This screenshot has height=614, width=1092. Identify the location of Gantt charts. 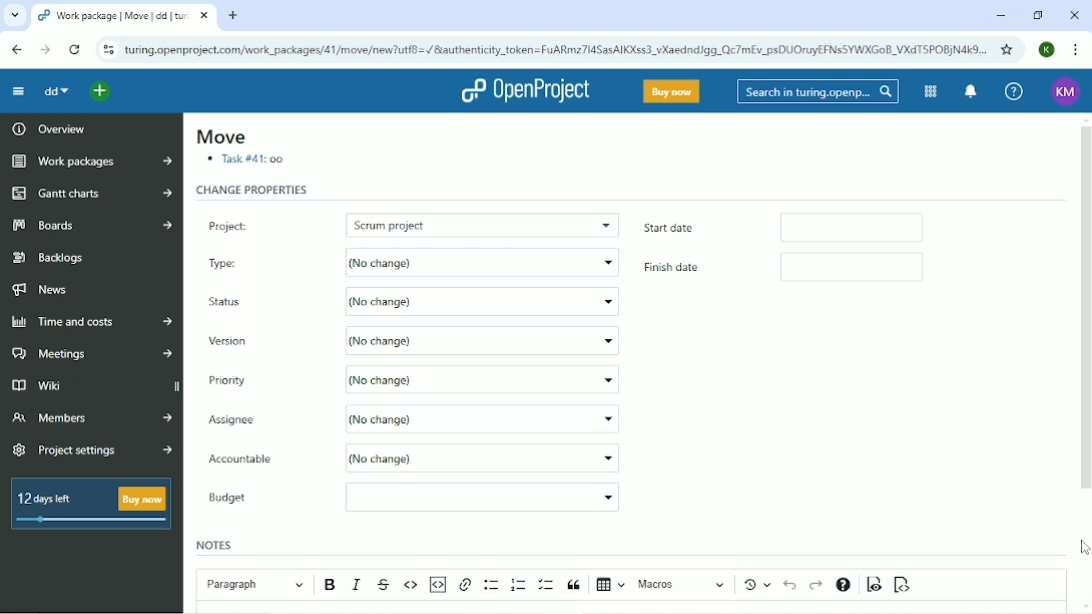
(92, 194).